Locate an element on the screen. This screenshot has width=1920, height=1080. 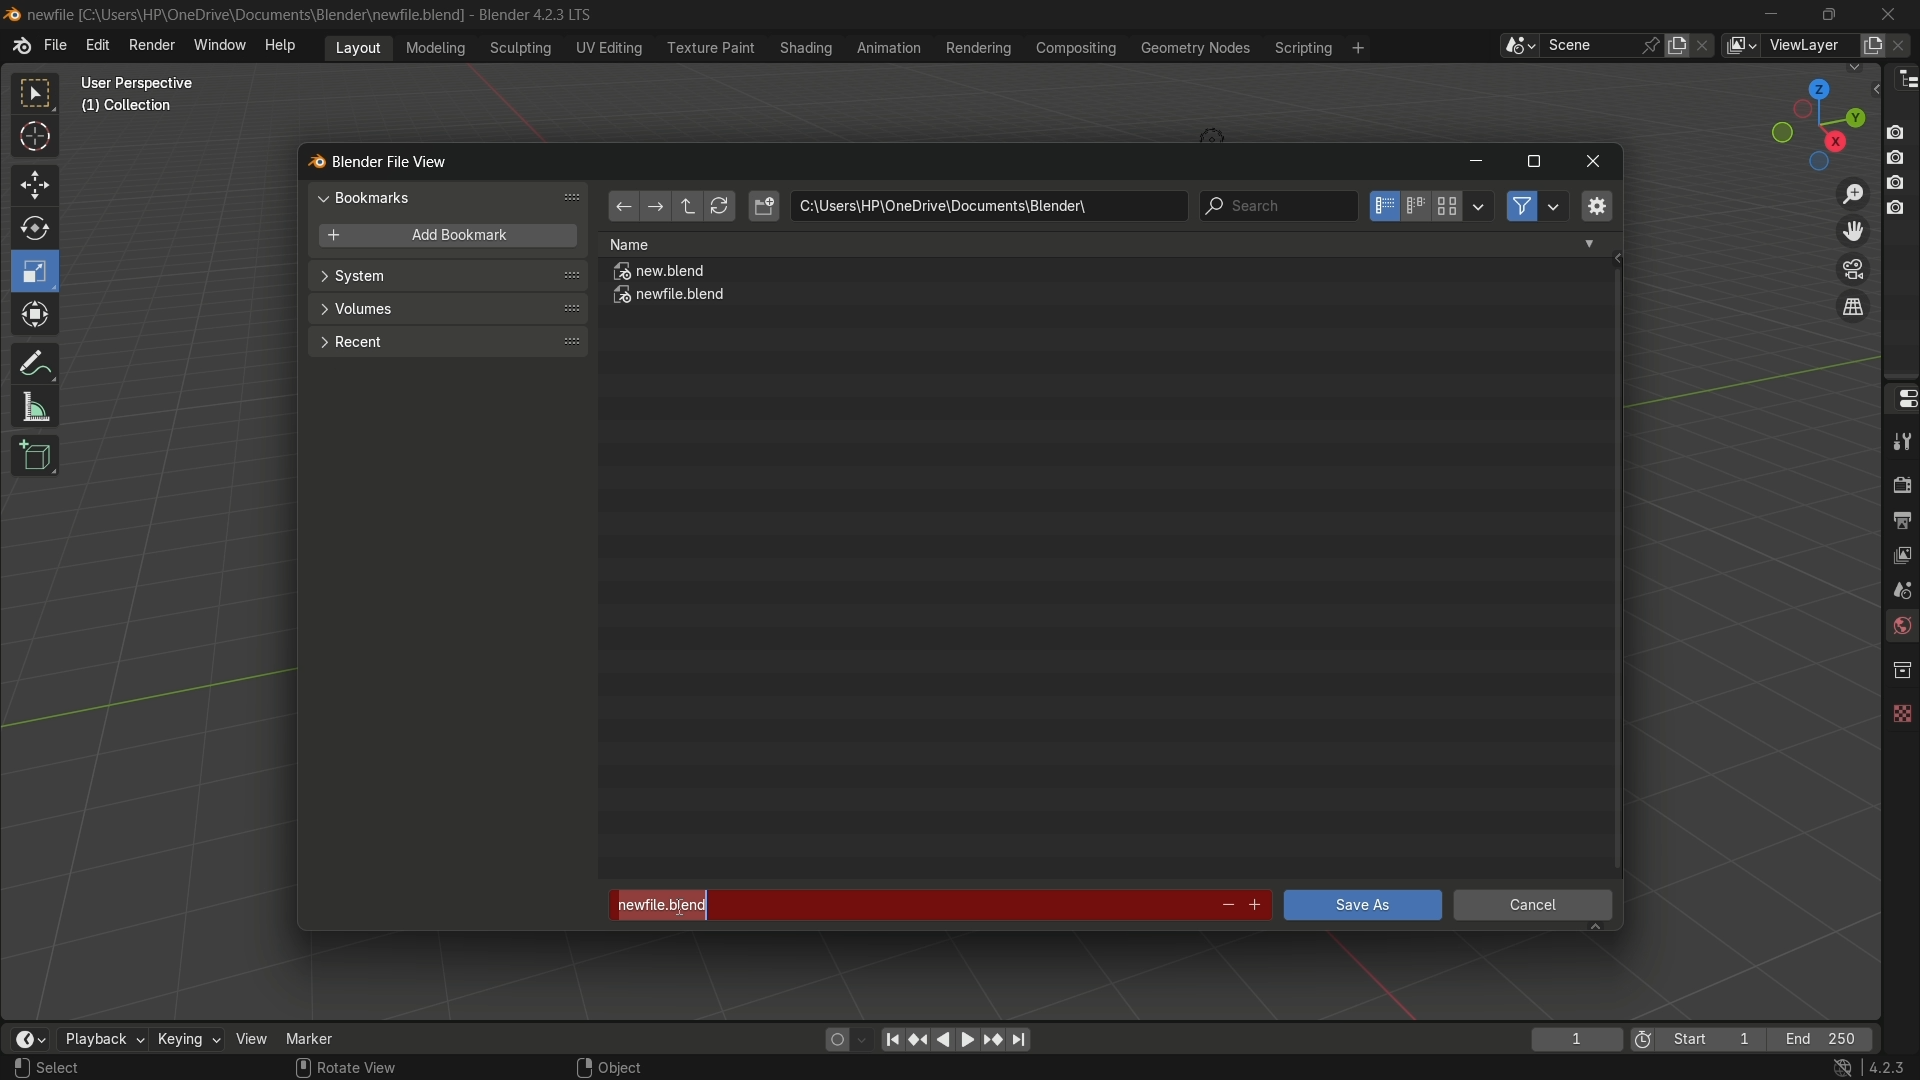
tools is located at coordinates (1900, 441).